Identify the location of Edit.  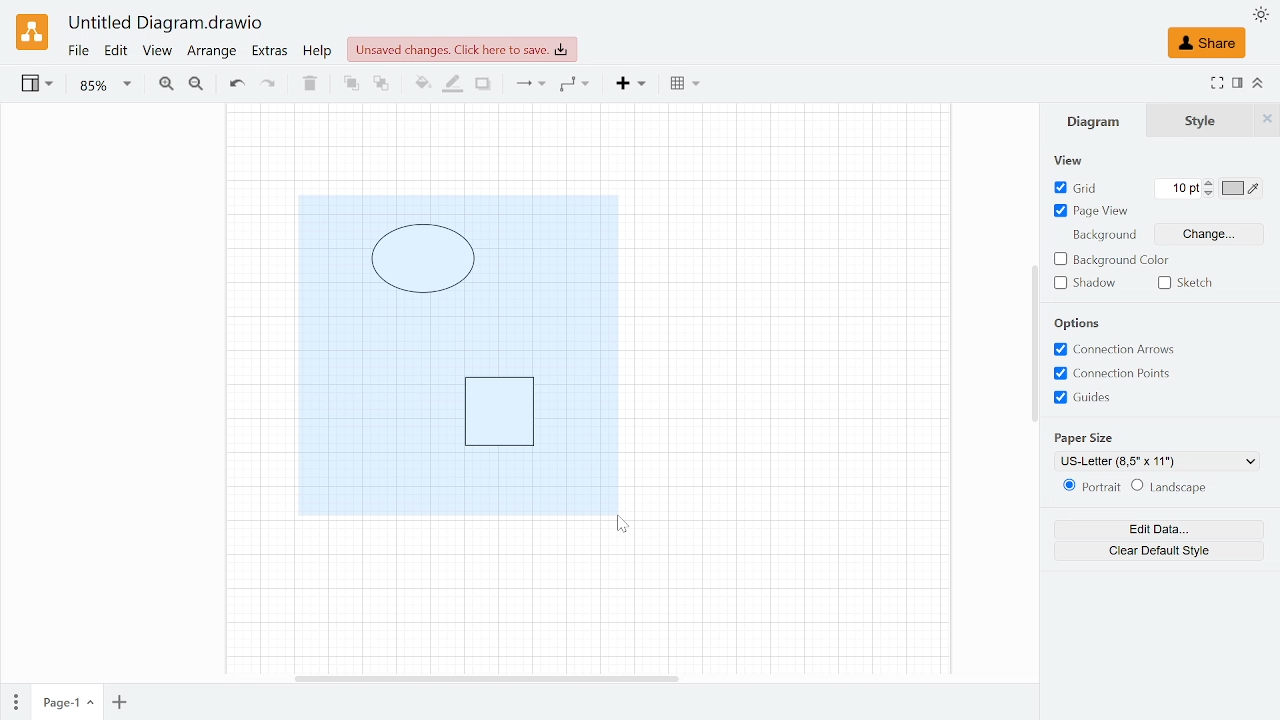
(117, 52).